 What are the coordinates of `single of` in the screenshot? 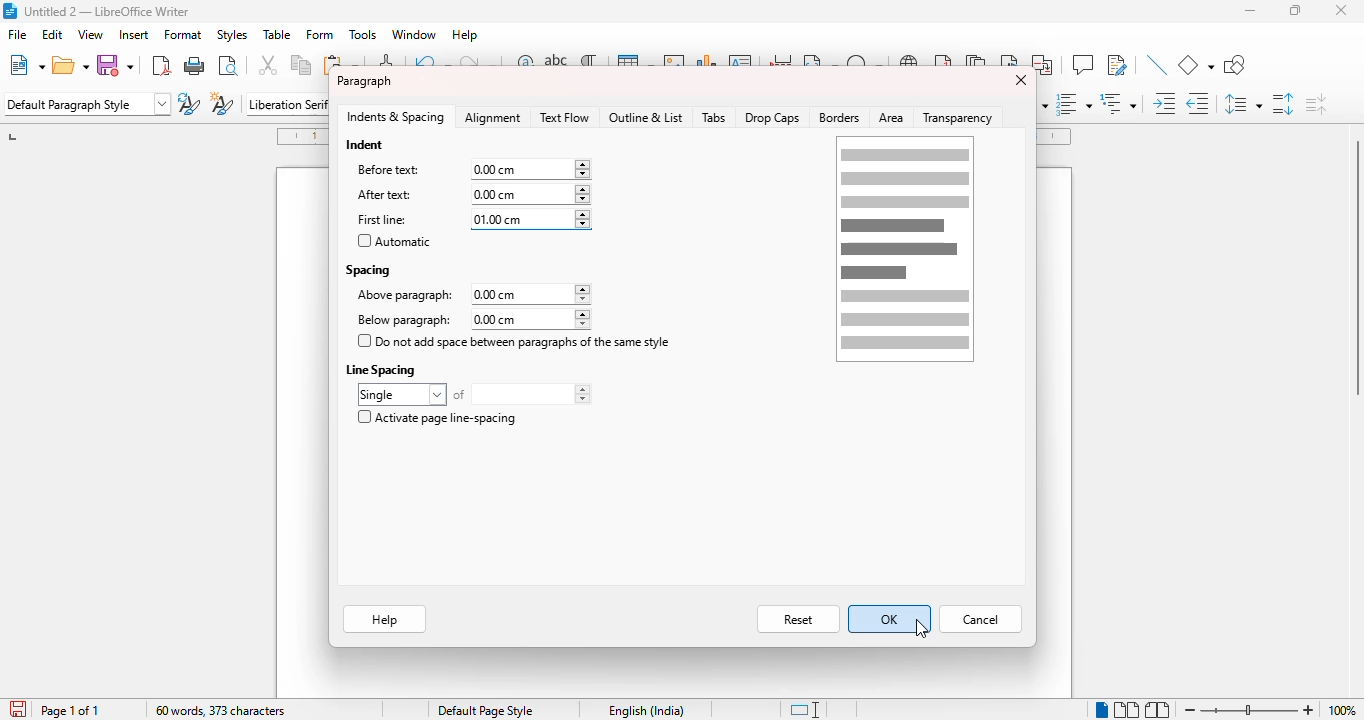 It's located at (474, 394).